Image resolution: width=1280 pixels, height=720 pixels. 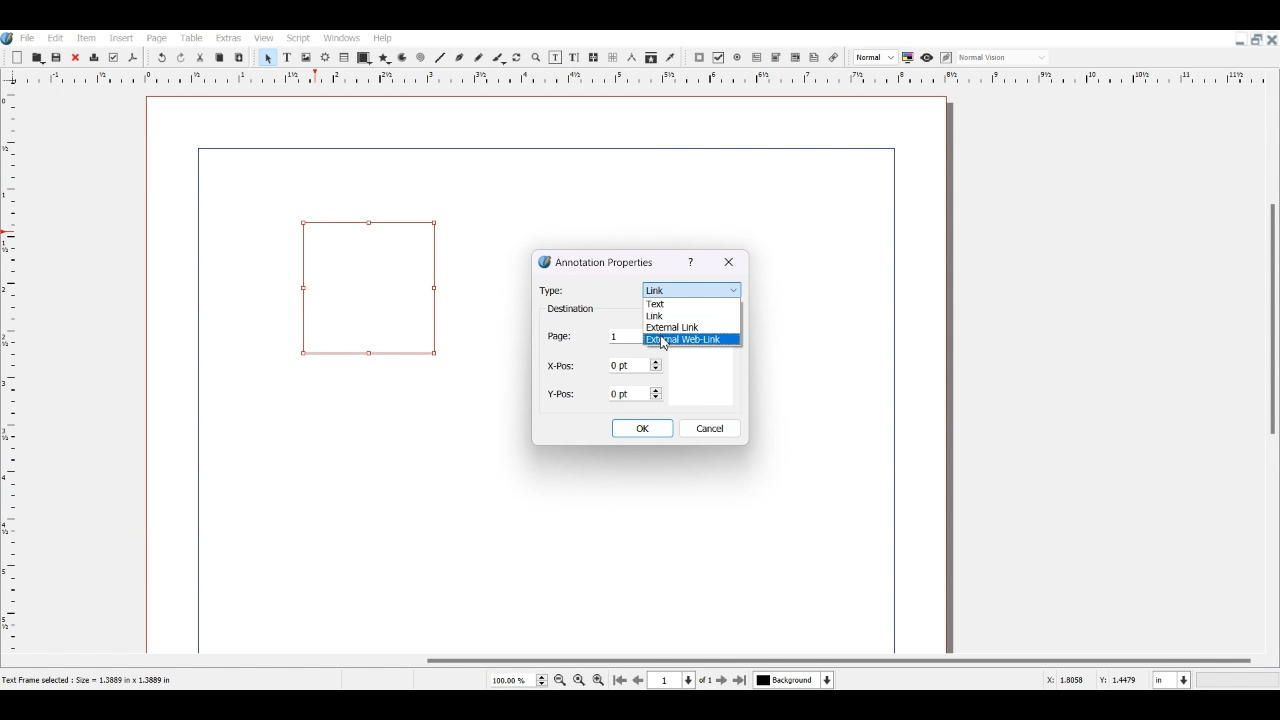 I want to click on Text, so click(x=570, y=310).